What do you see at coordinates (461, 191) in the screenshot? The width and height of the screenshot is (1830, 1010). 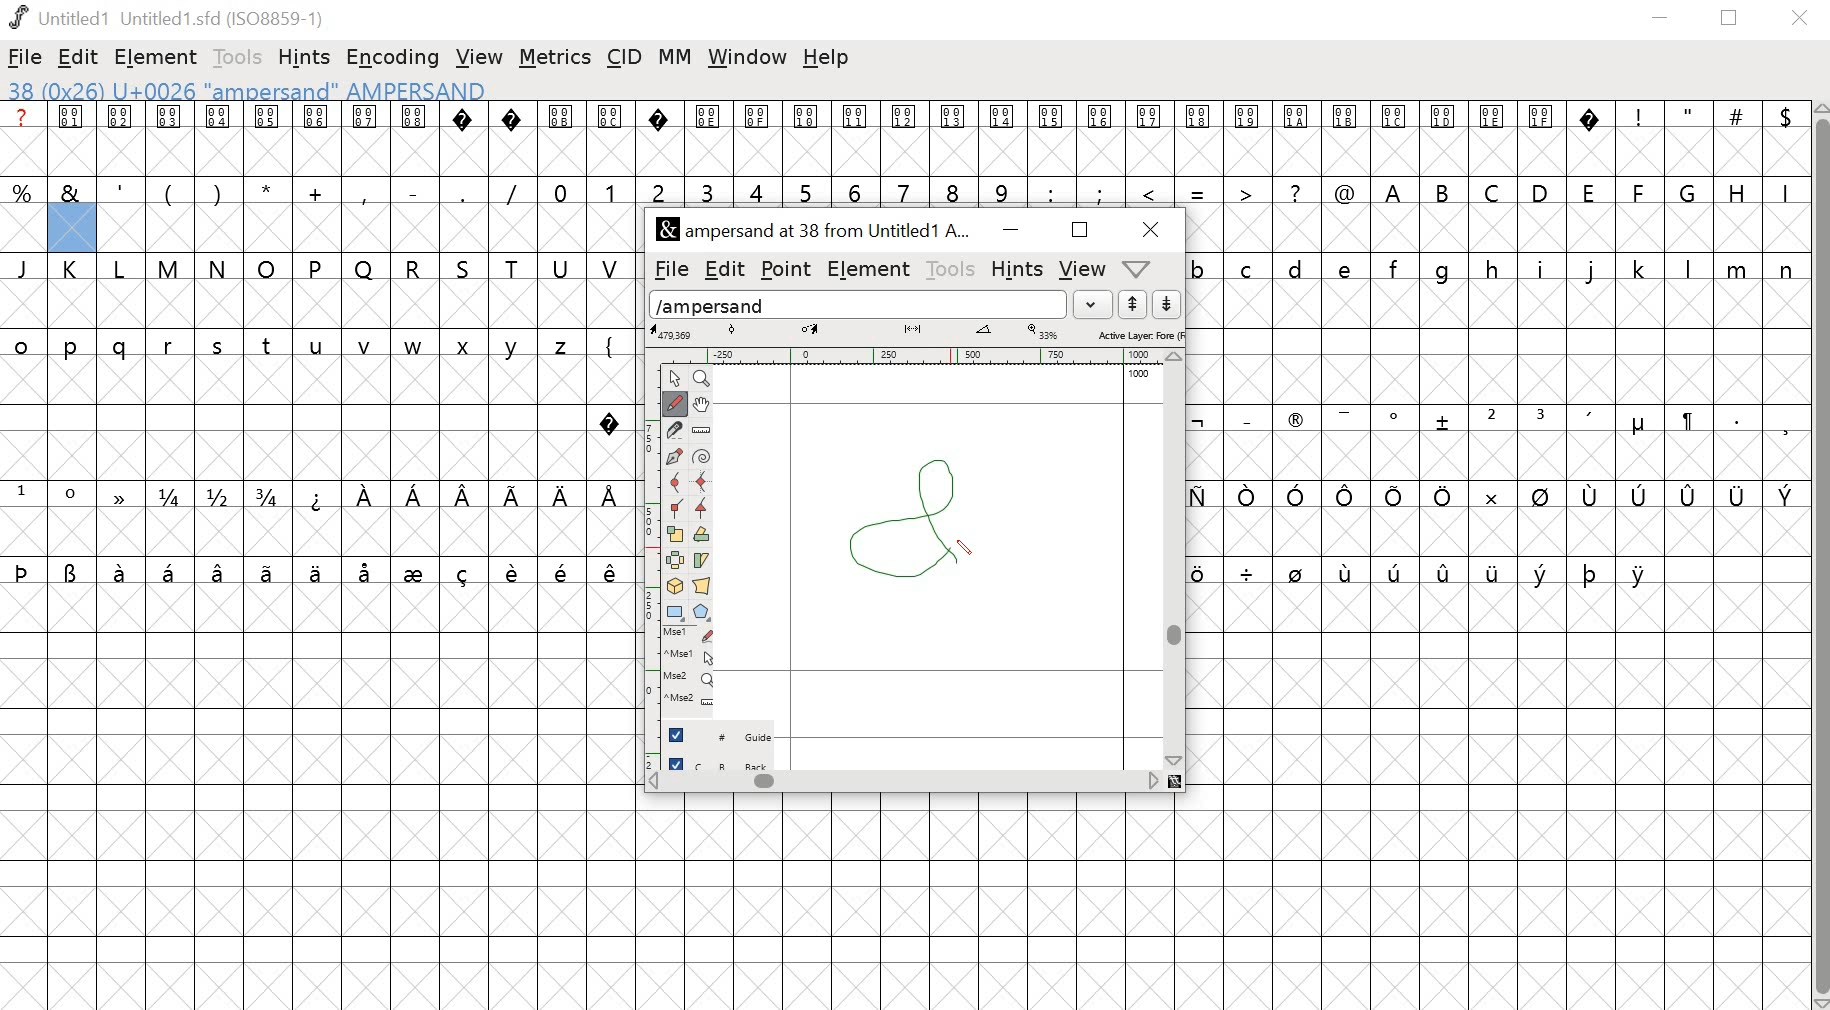 I see `.` at bounding box center [461, 191].